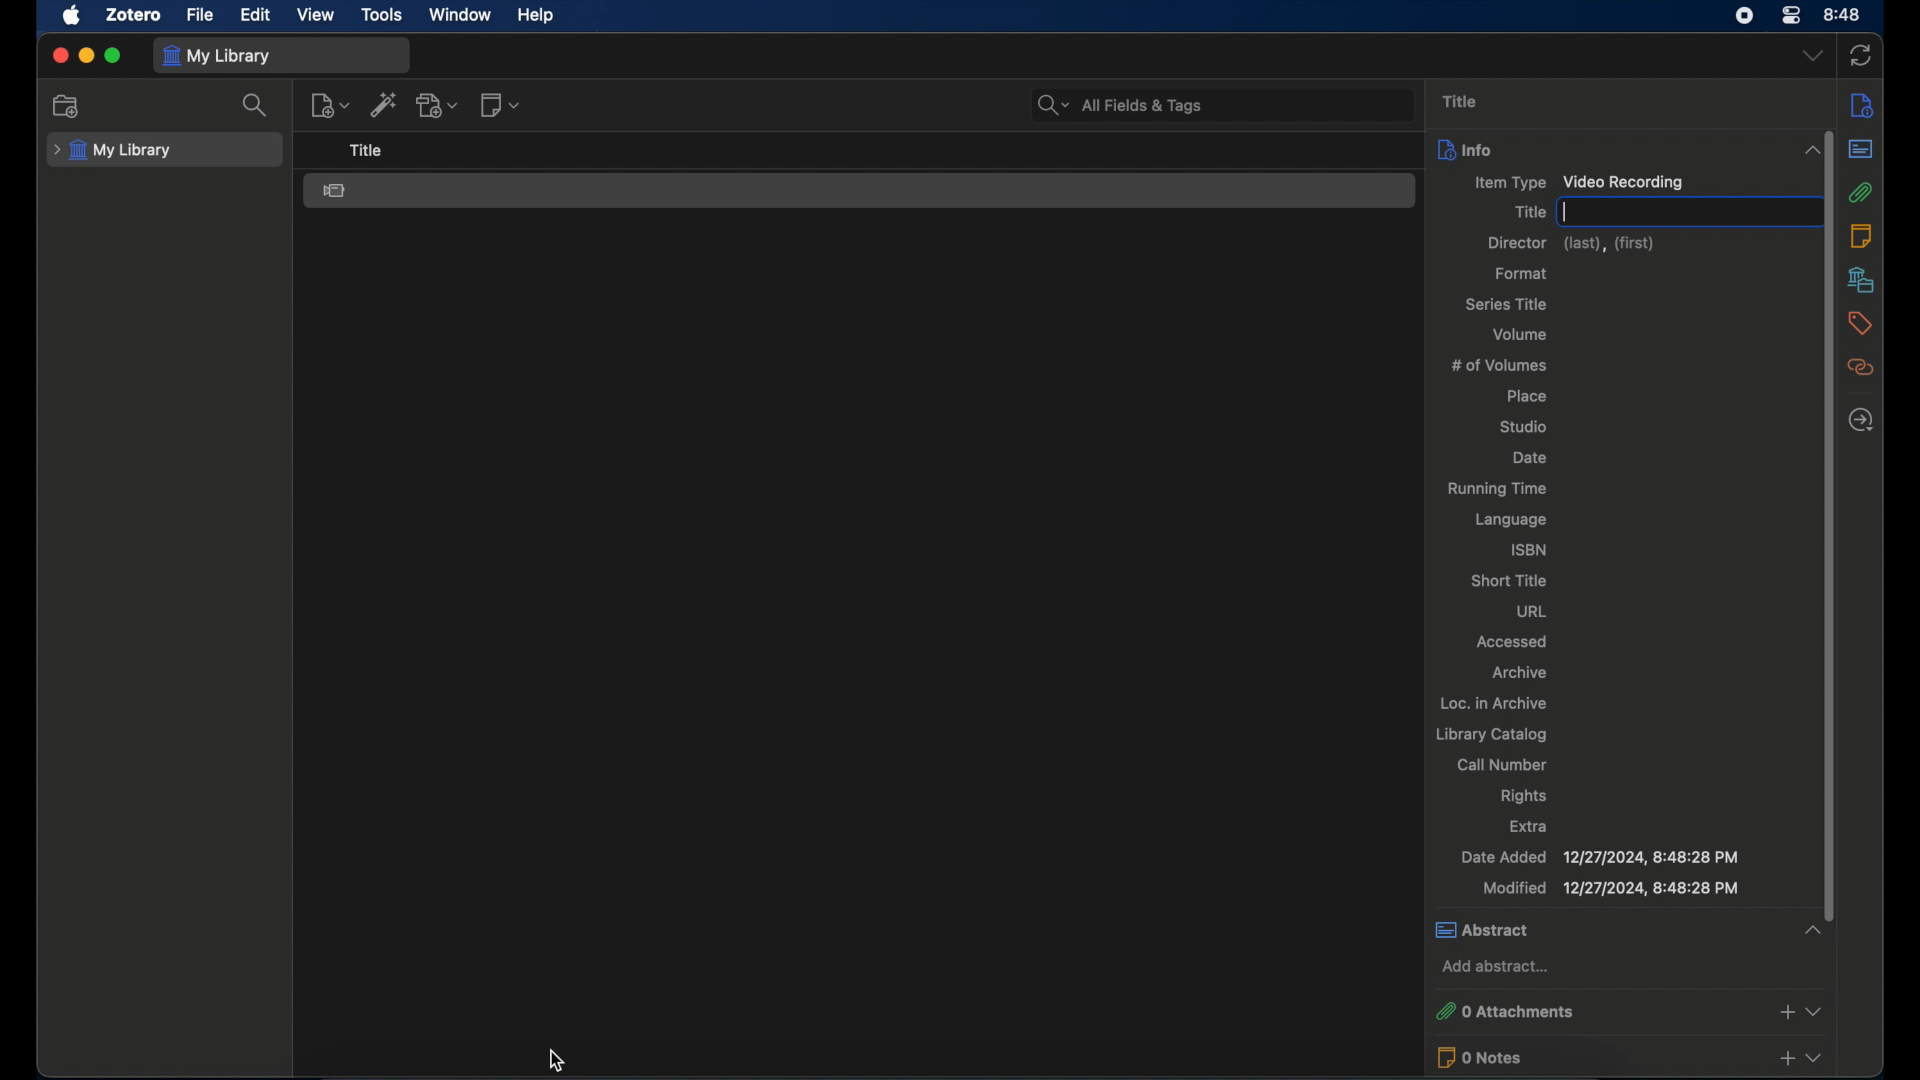 The height and width of the screenshot is (1080, 1920). I want to click on text cursor, so click(1682, 212).